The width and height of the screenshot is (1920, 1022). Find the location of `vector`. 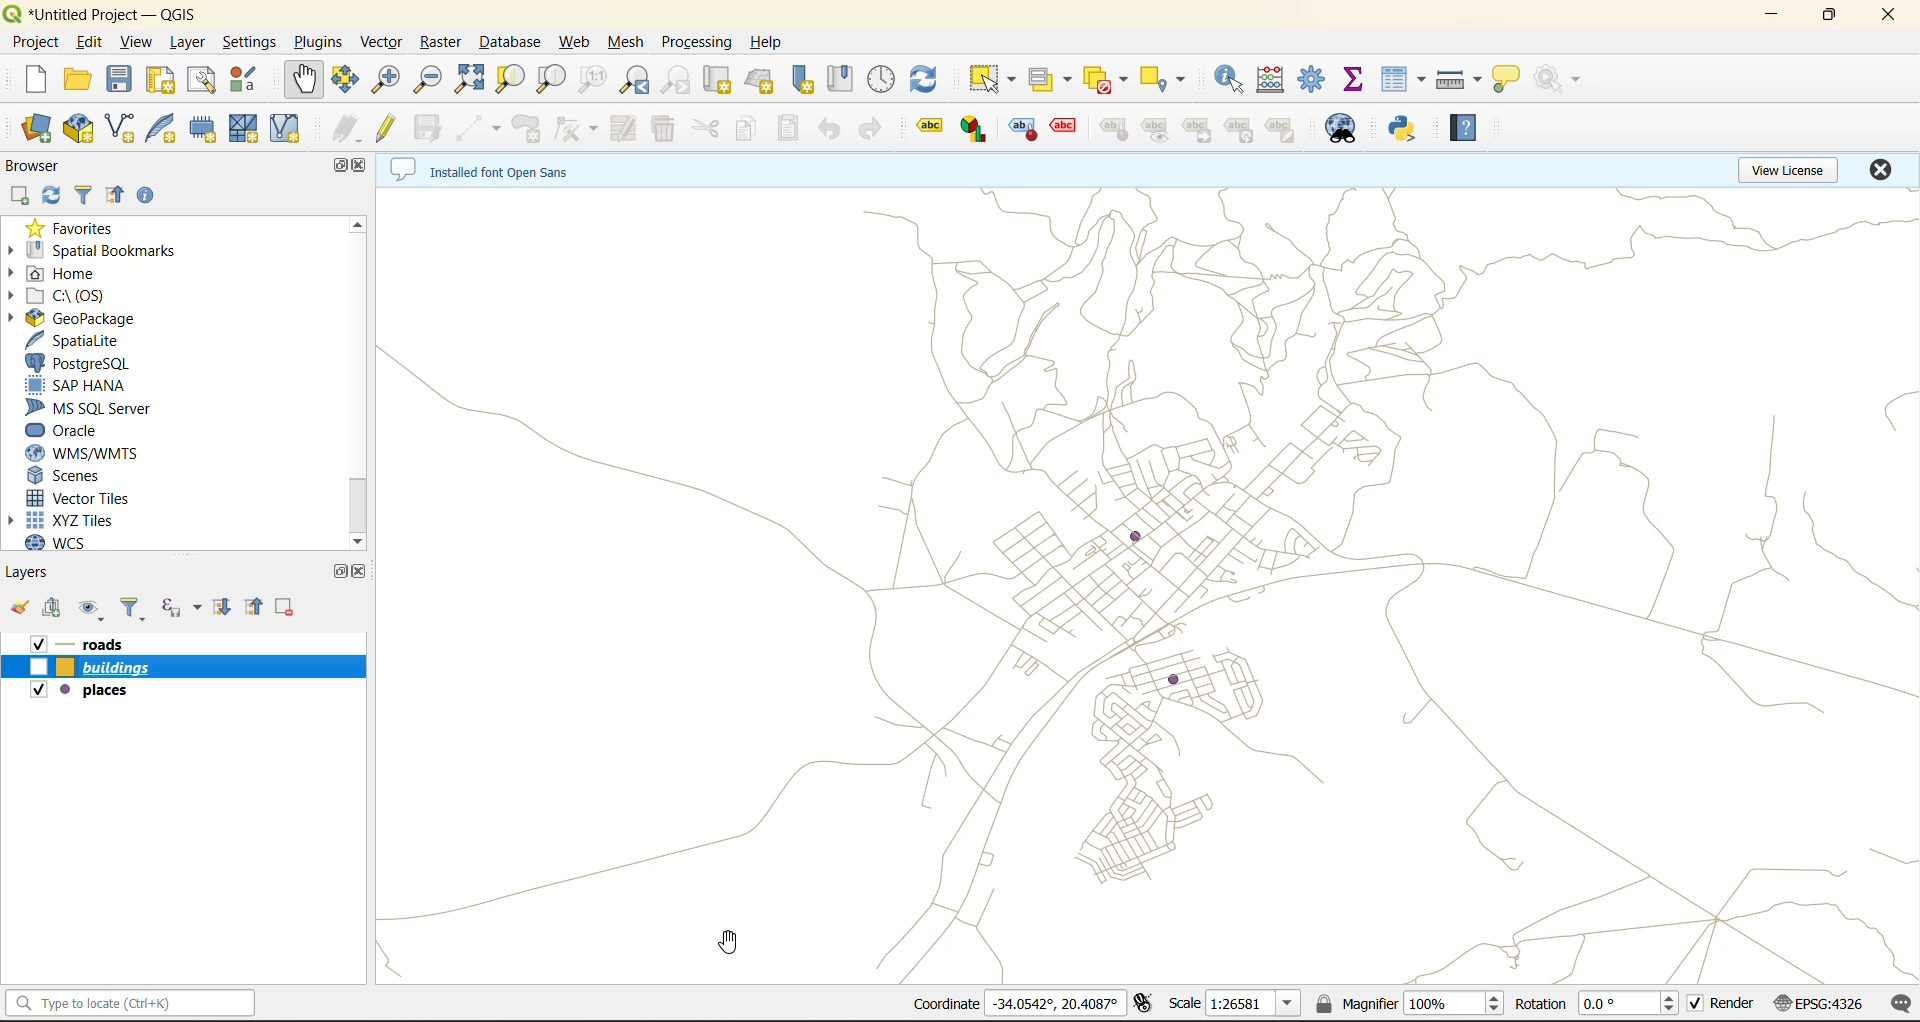

vector is located at coordinates (383, 43).